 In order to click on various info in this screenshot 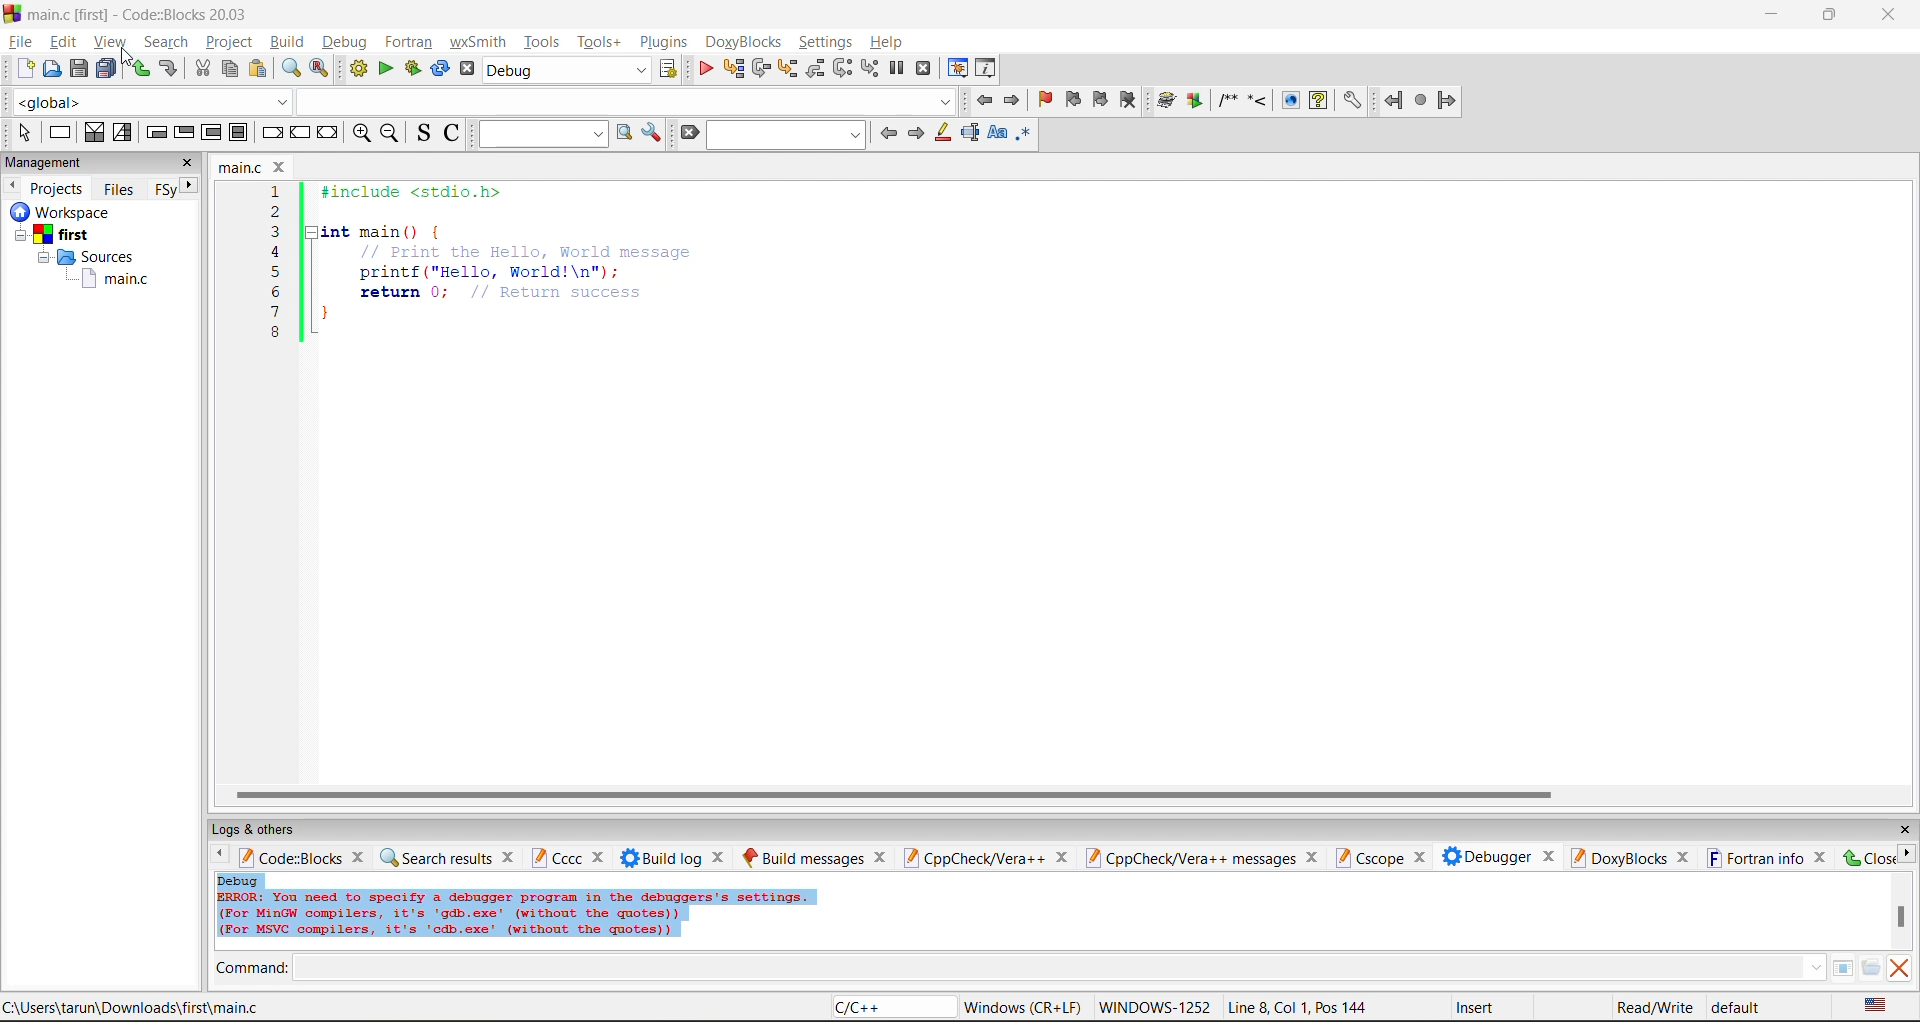, I will do `click(990, 70)`.